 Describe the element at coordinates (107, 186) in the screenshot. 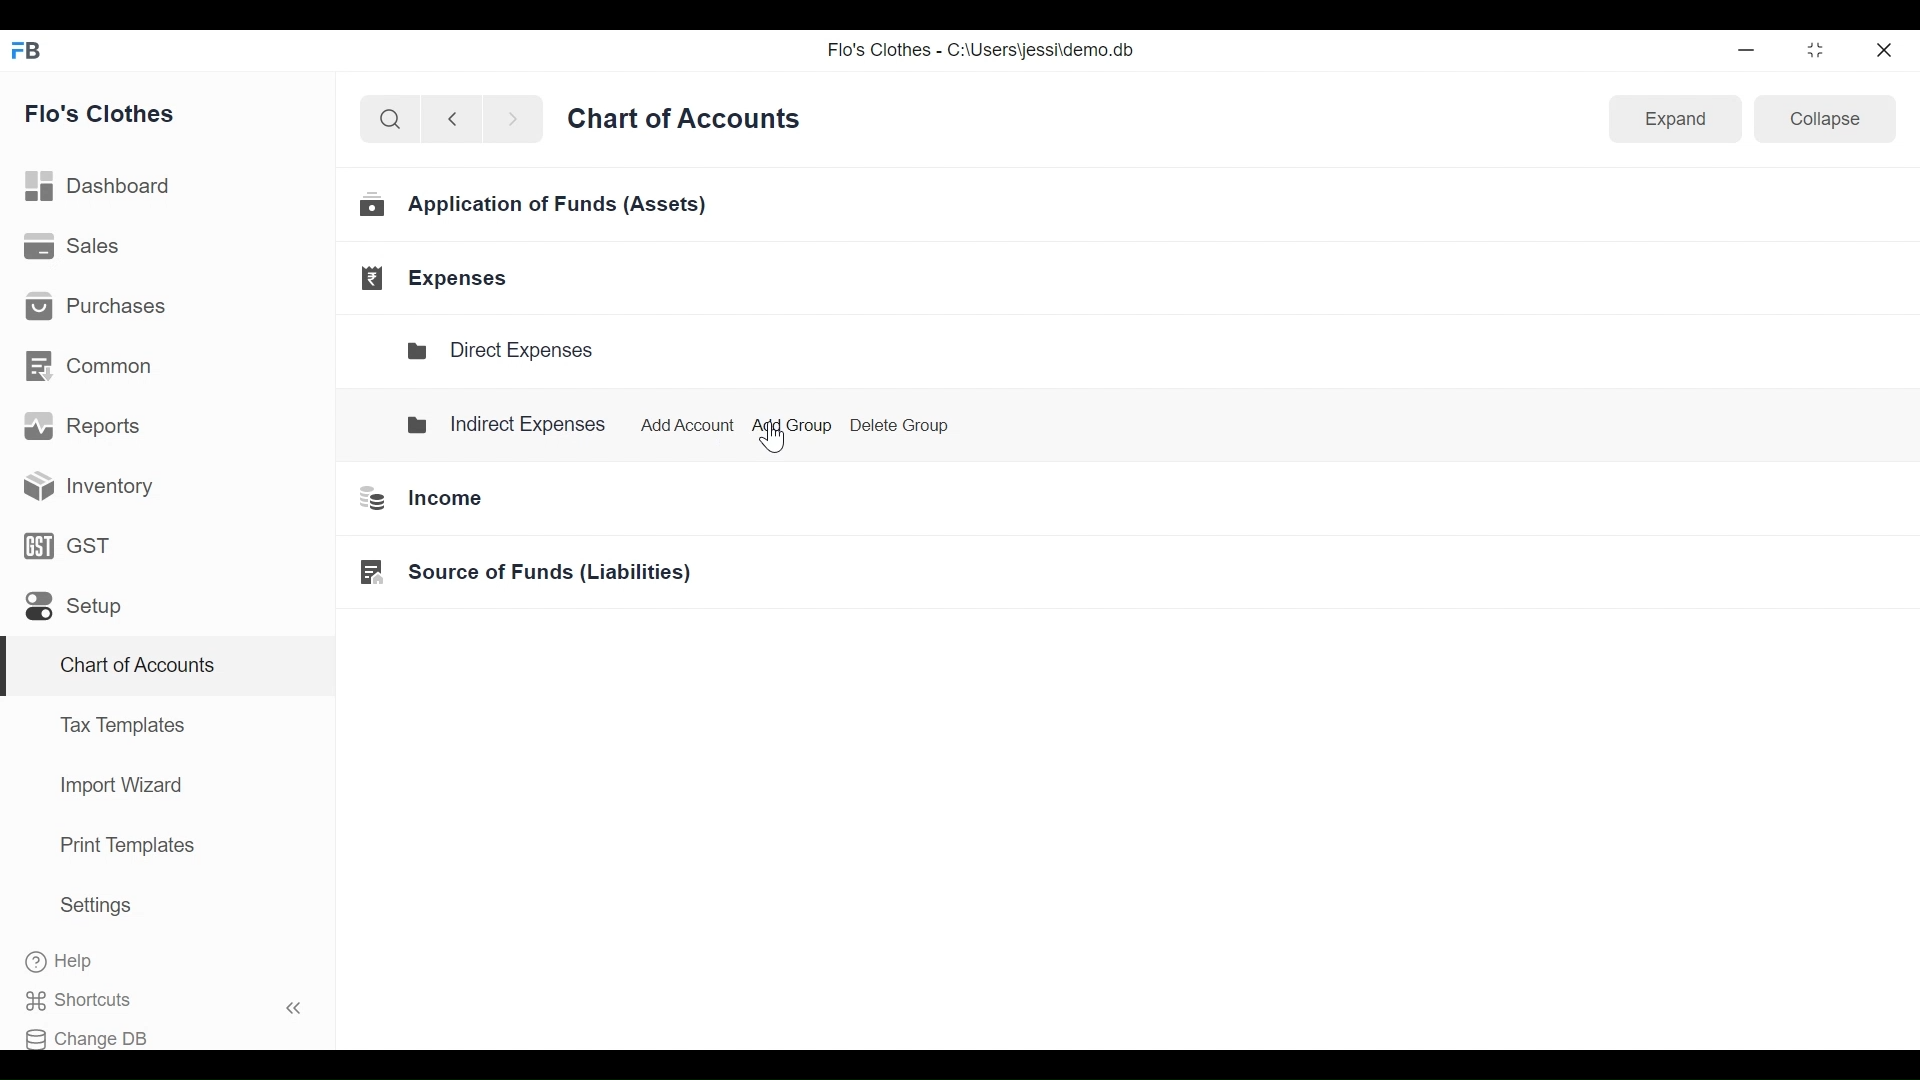

I see `Dashboard` at that location.